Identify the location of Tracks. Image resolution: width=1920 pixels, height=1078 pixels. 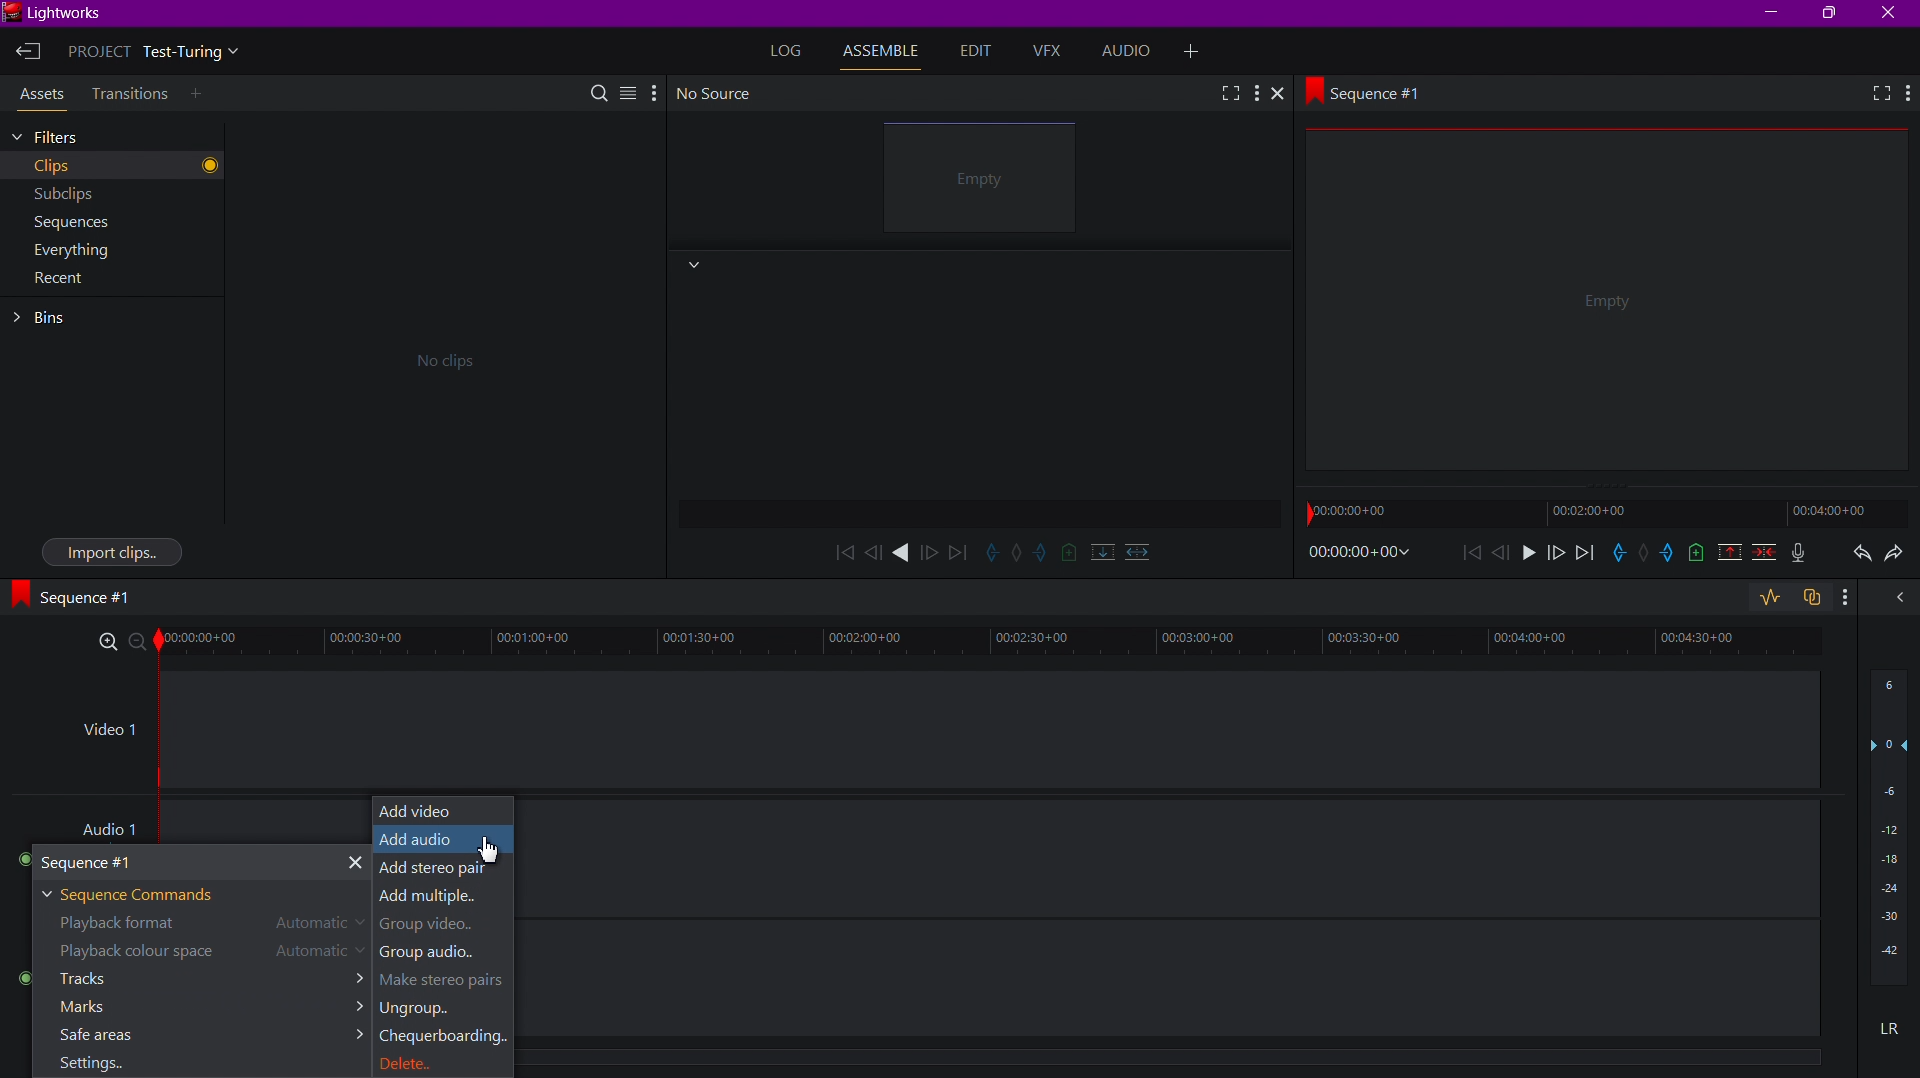
(200, 981).